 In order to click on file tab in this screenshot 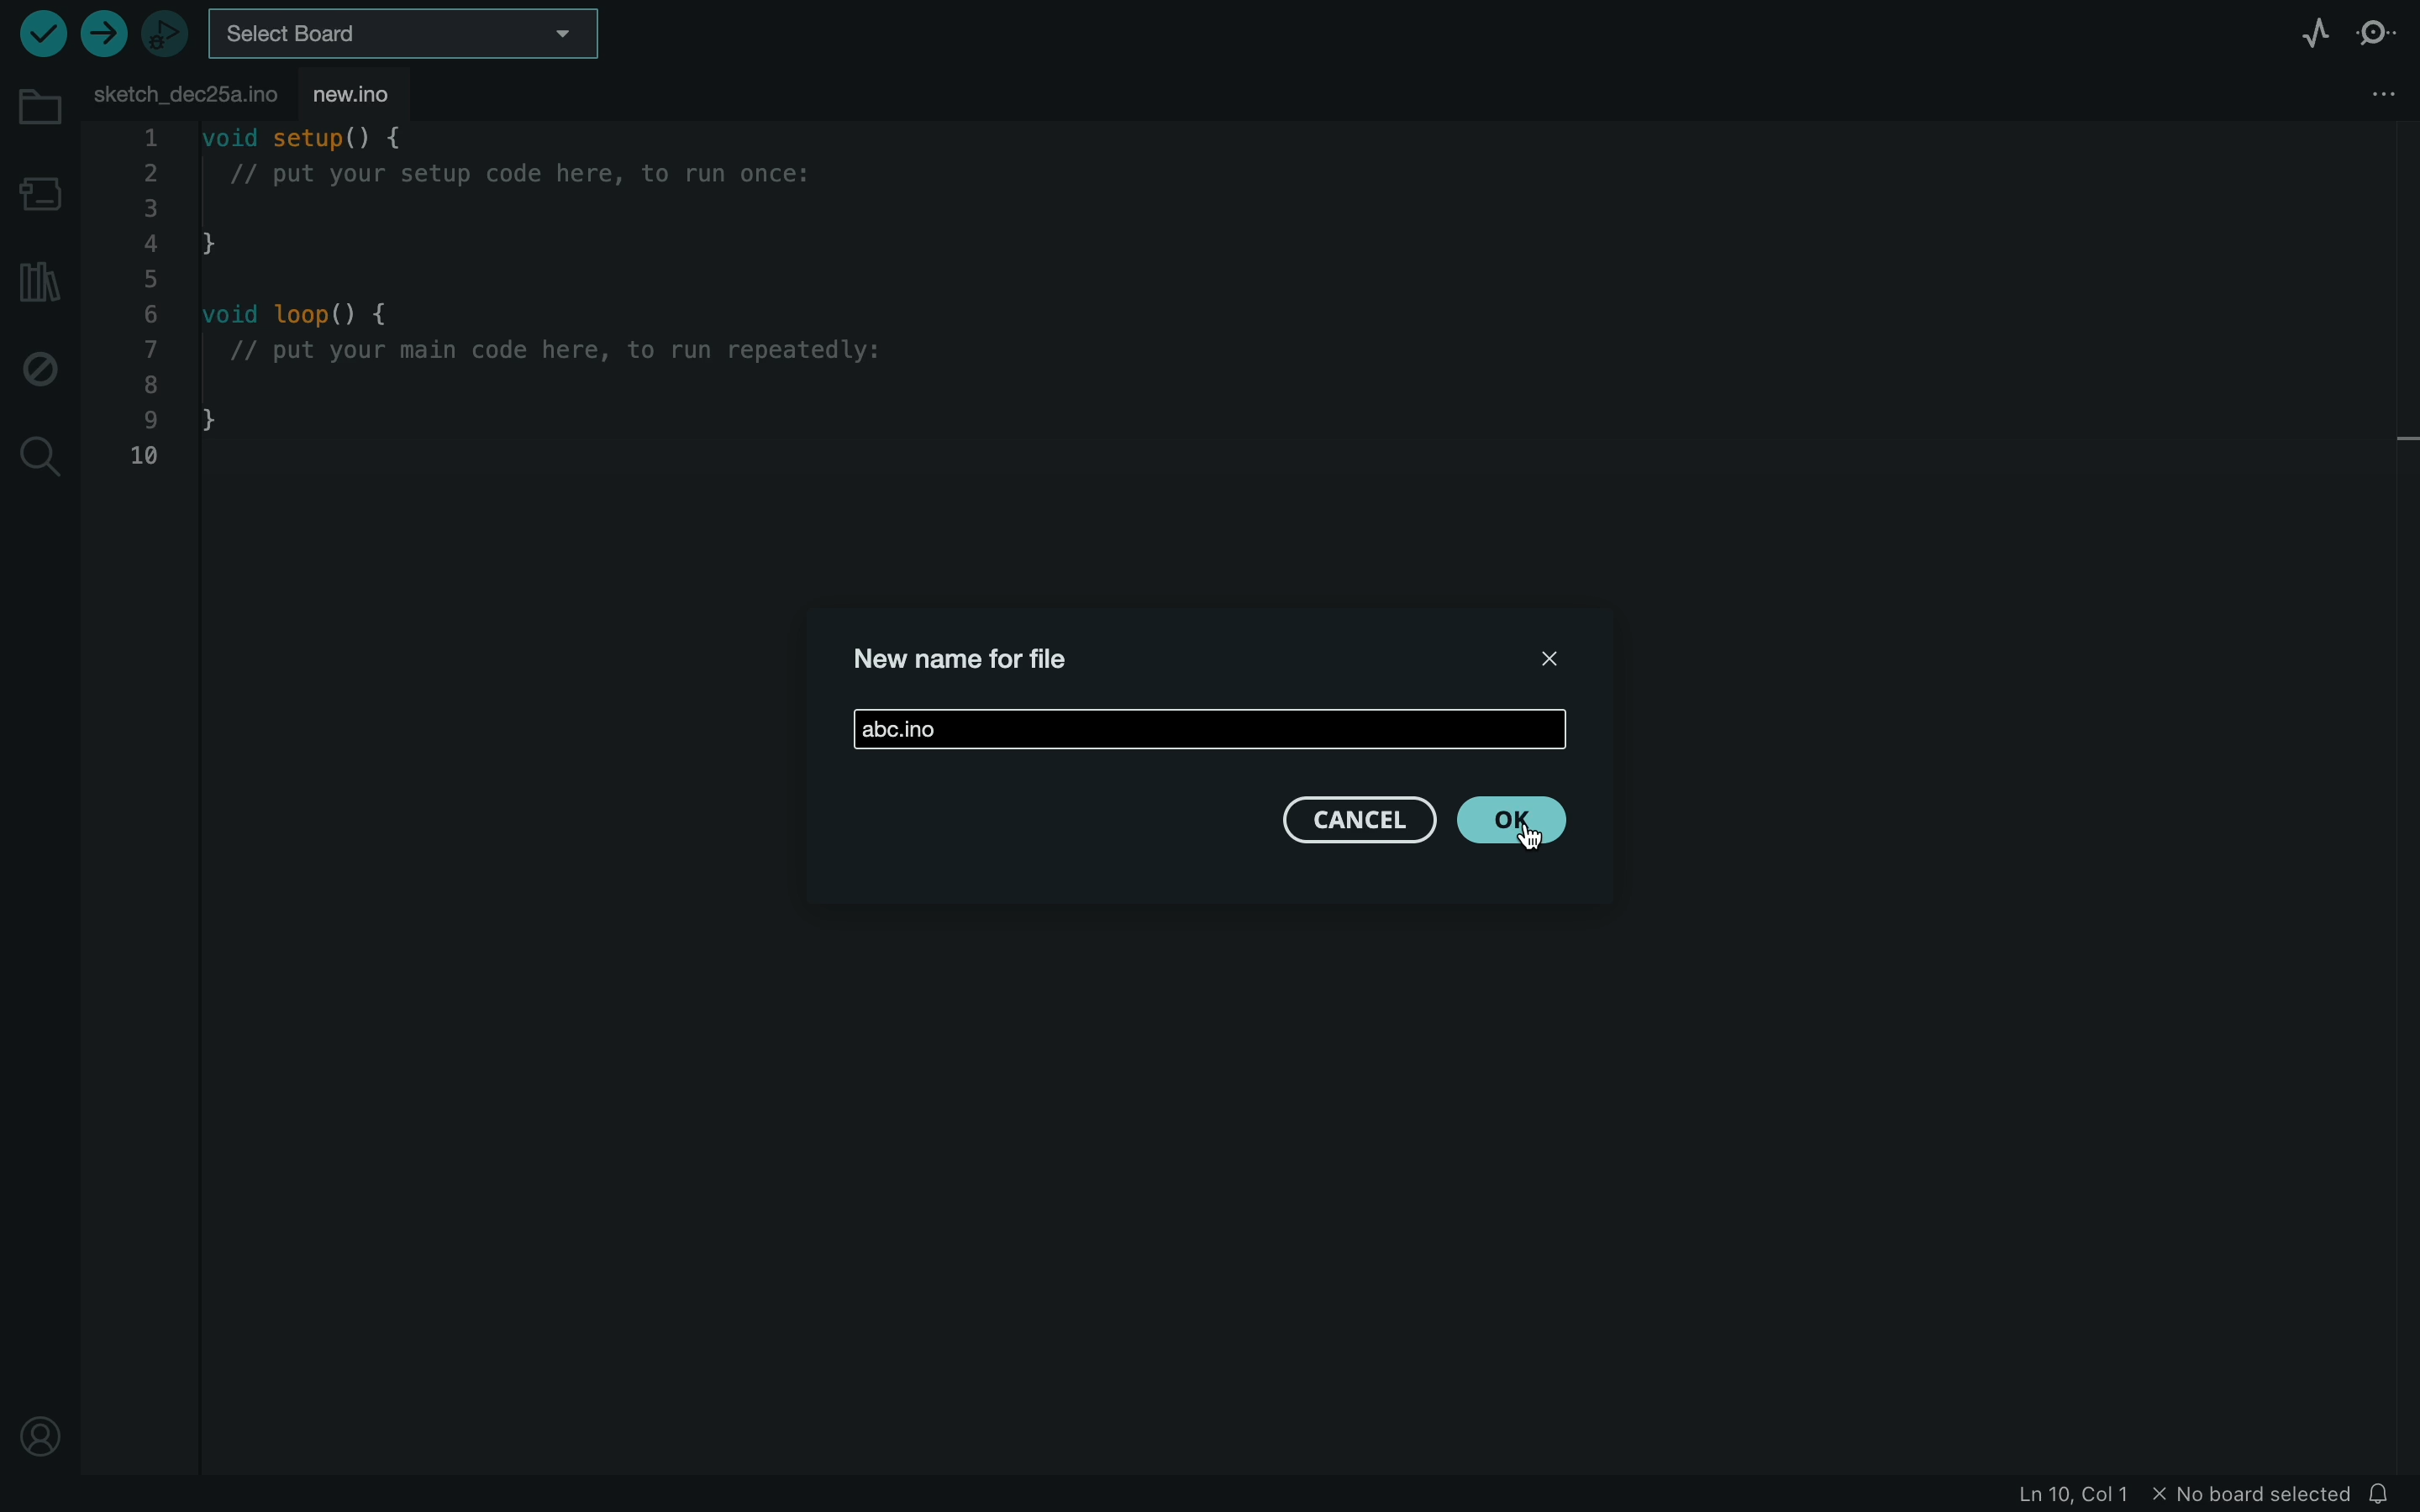, I will do `click(185, 90)`.